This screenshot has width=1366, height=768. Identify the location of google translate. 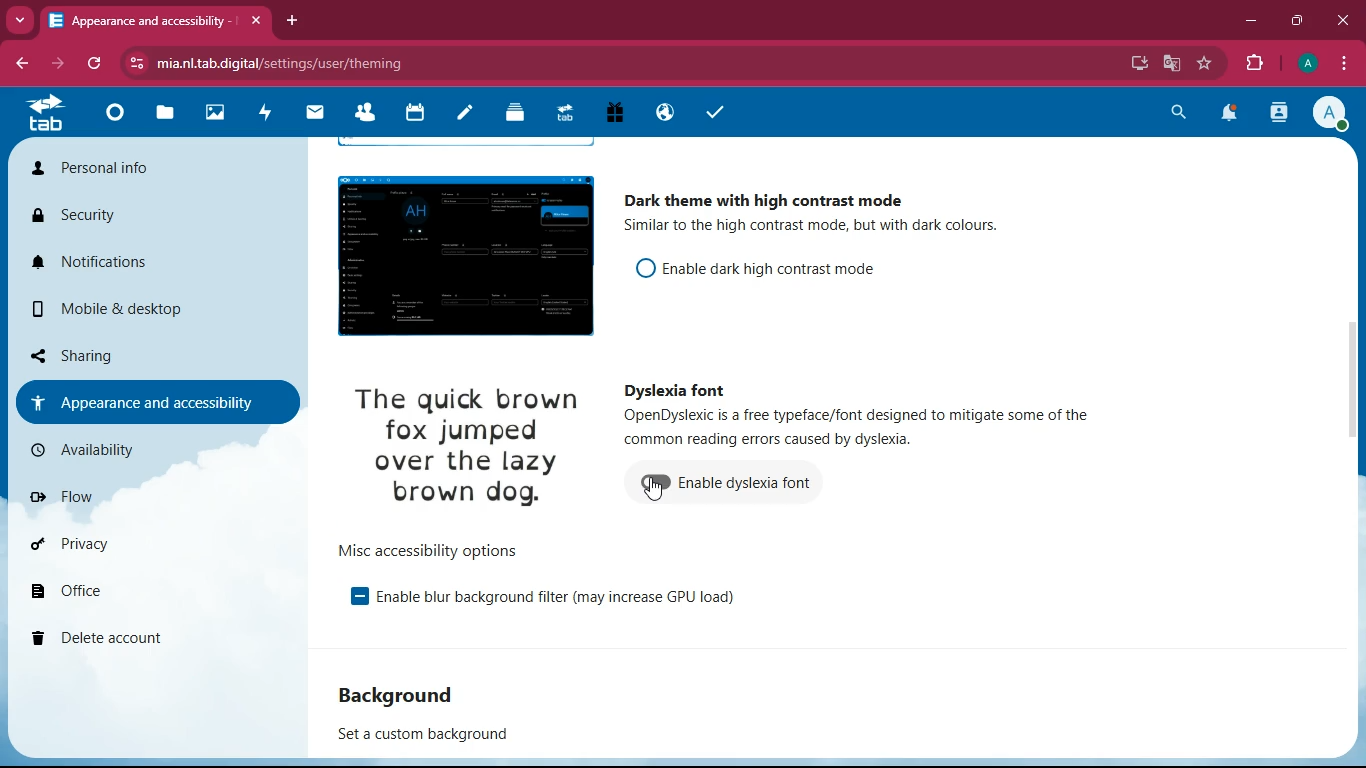
(1170, 64).